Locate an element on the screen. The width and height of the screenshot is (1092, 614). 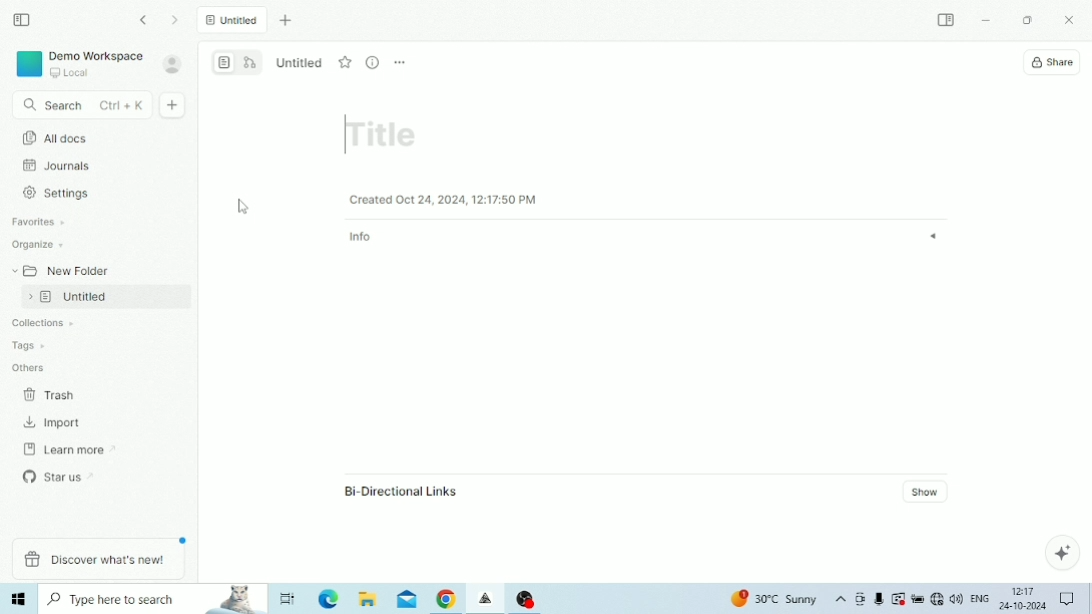
OBS Studio is located at coordinates (526, 598).